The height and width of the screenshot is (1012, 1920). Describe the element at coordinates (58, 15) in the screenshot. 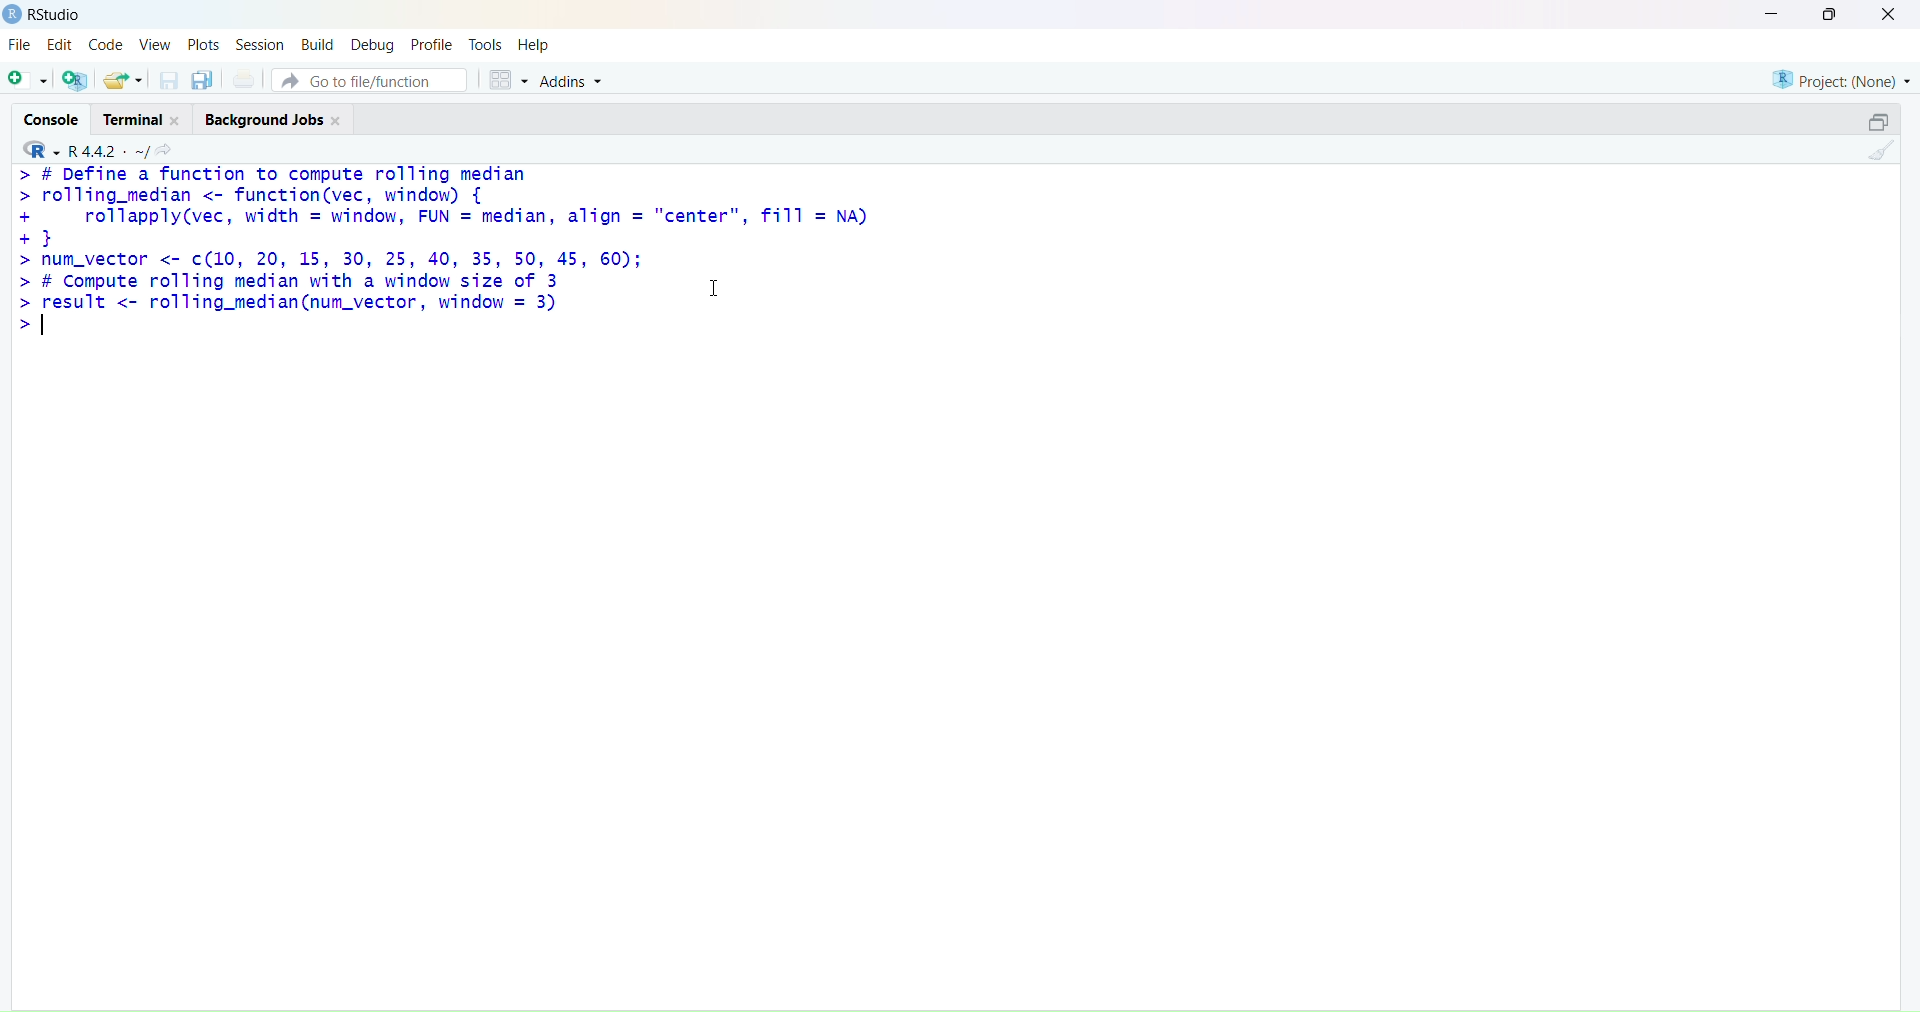

I see `RStudio` at that location.